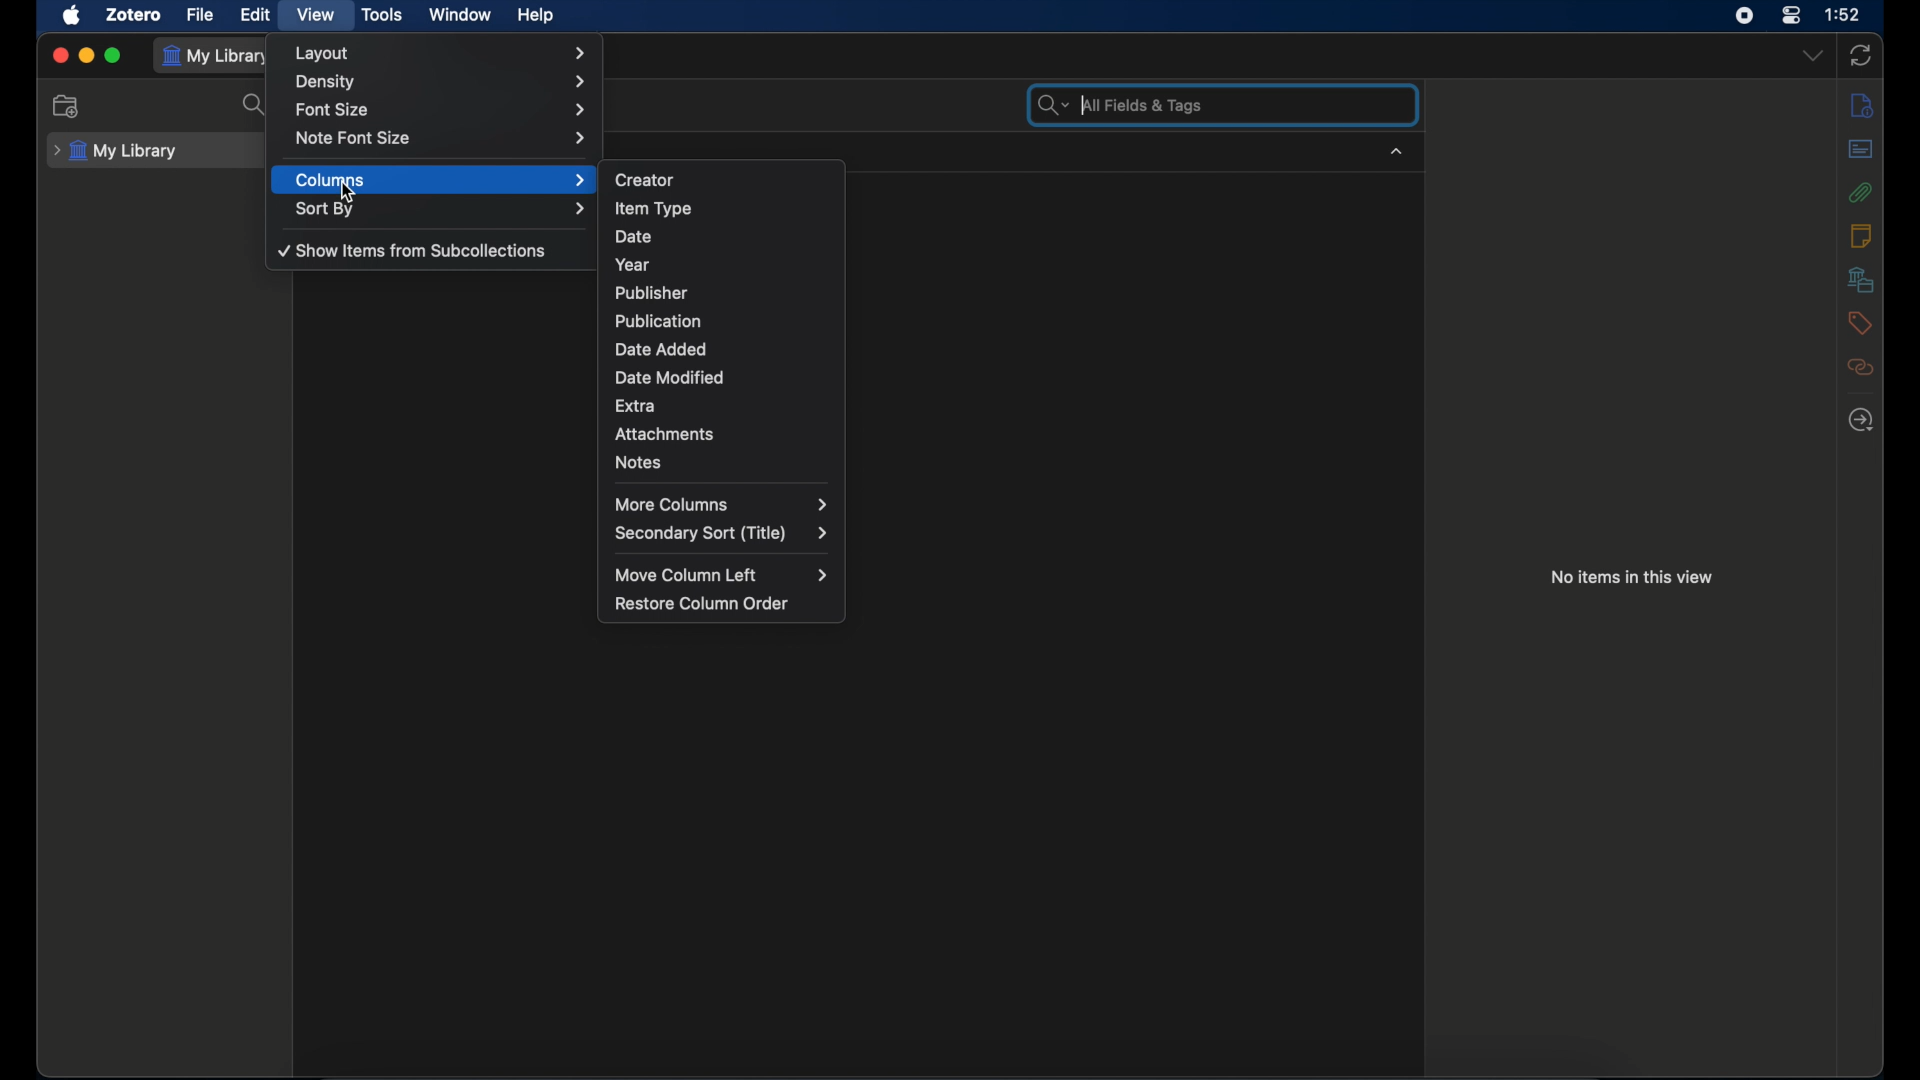 The image size is (1920, 1080). I want to click on date, so click(635, 235).